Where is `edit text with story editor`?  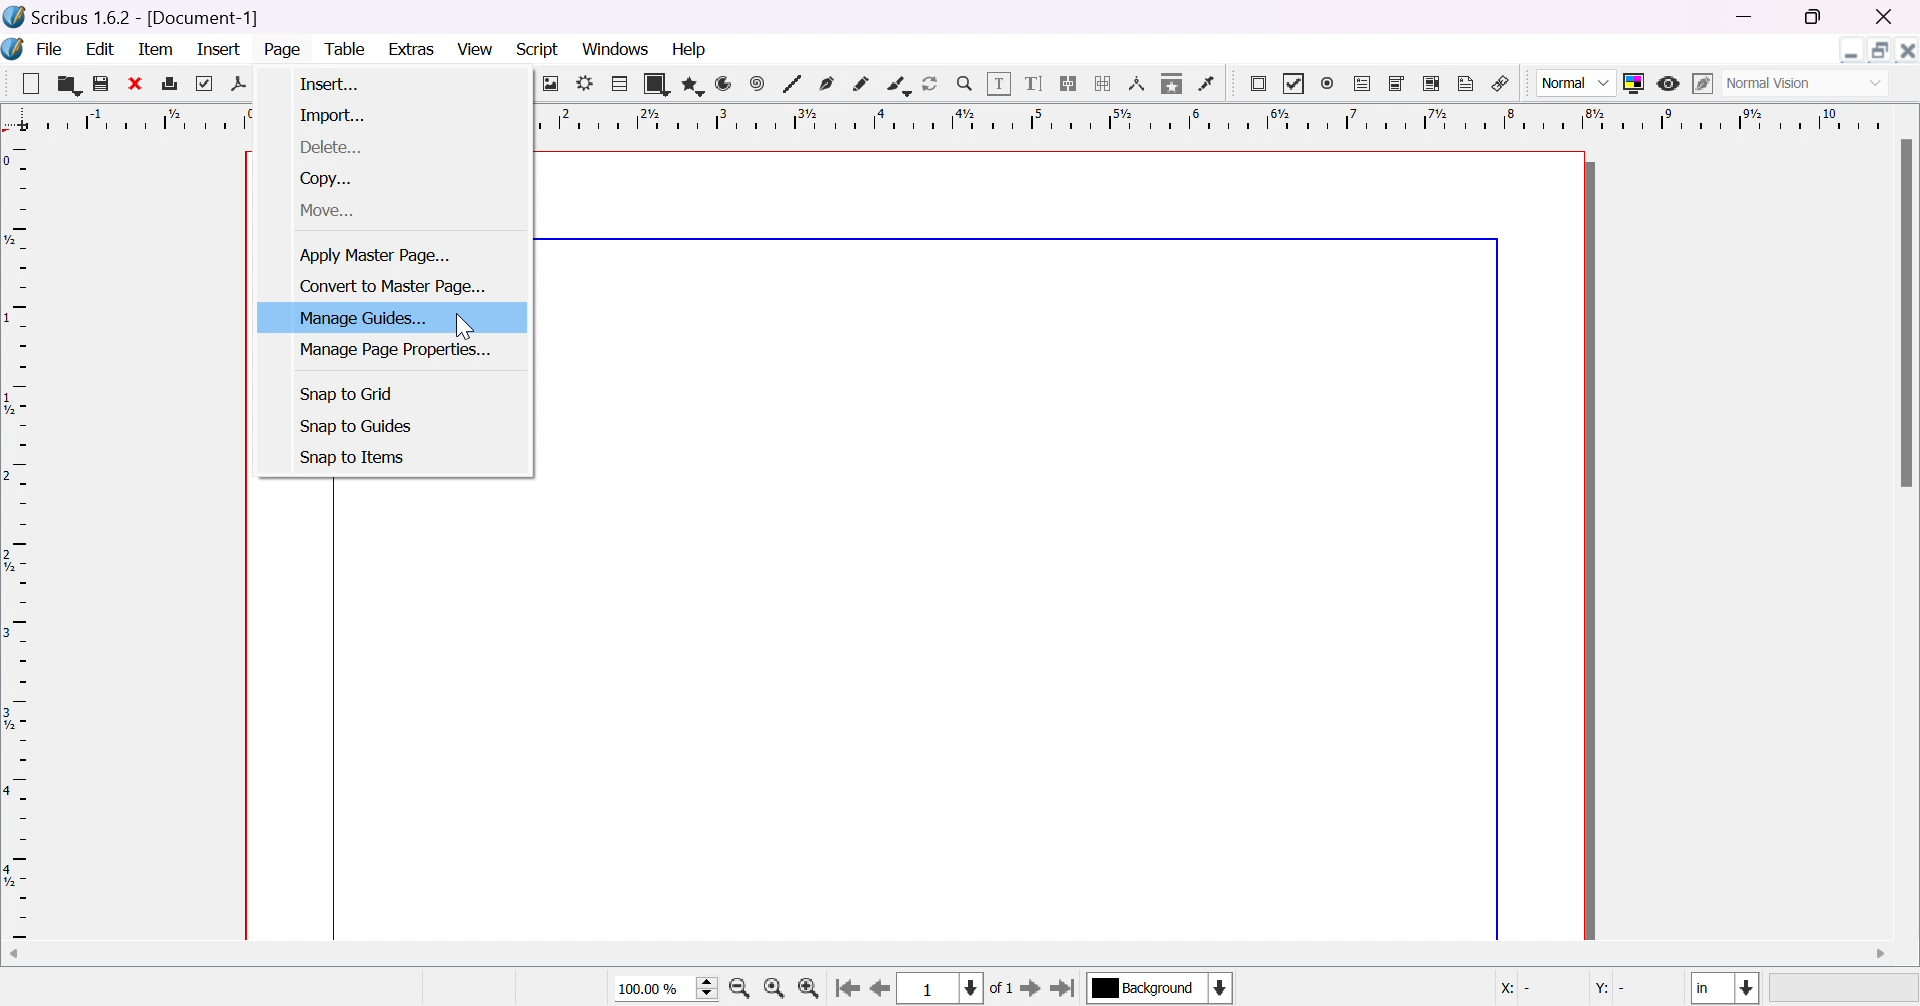
edit text with story editor is located at coordinates (1038, 83).